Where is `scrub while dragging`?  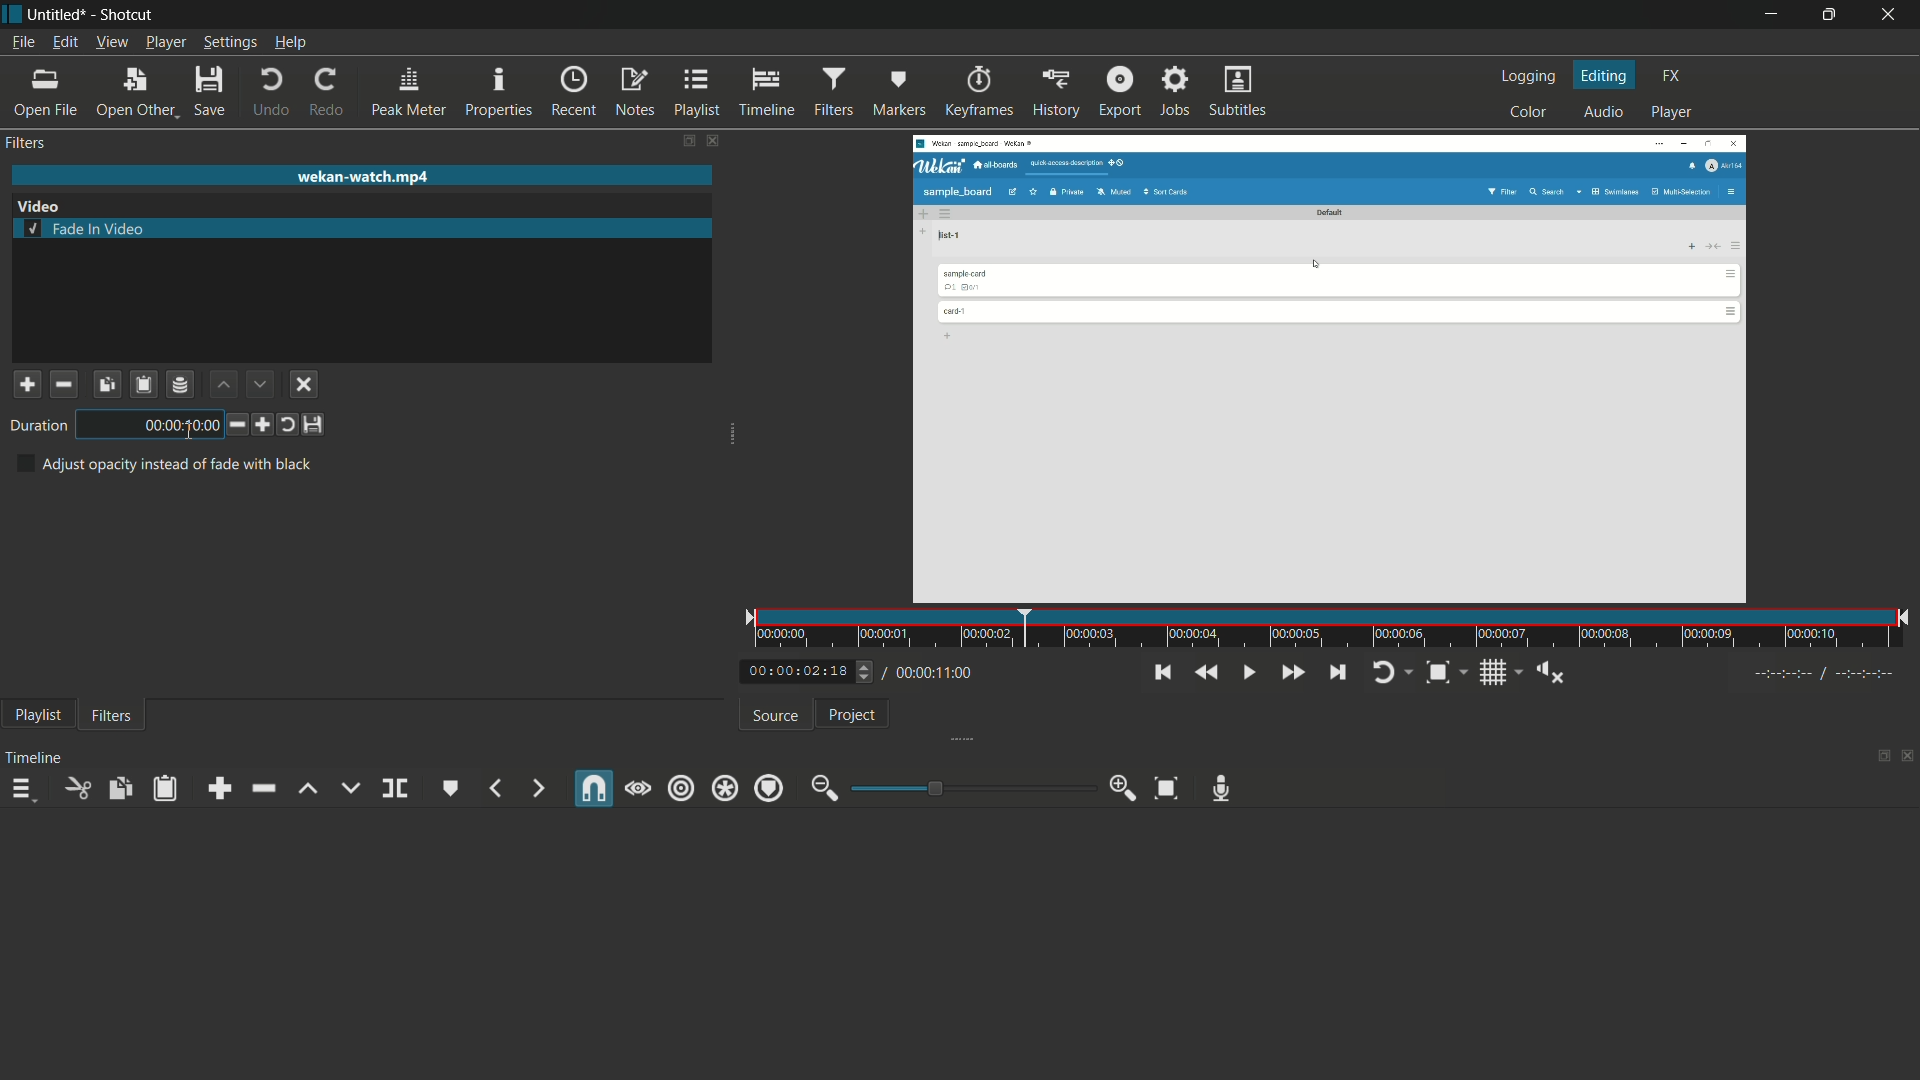 scrub while dragging is located at coordinates (637, 789).